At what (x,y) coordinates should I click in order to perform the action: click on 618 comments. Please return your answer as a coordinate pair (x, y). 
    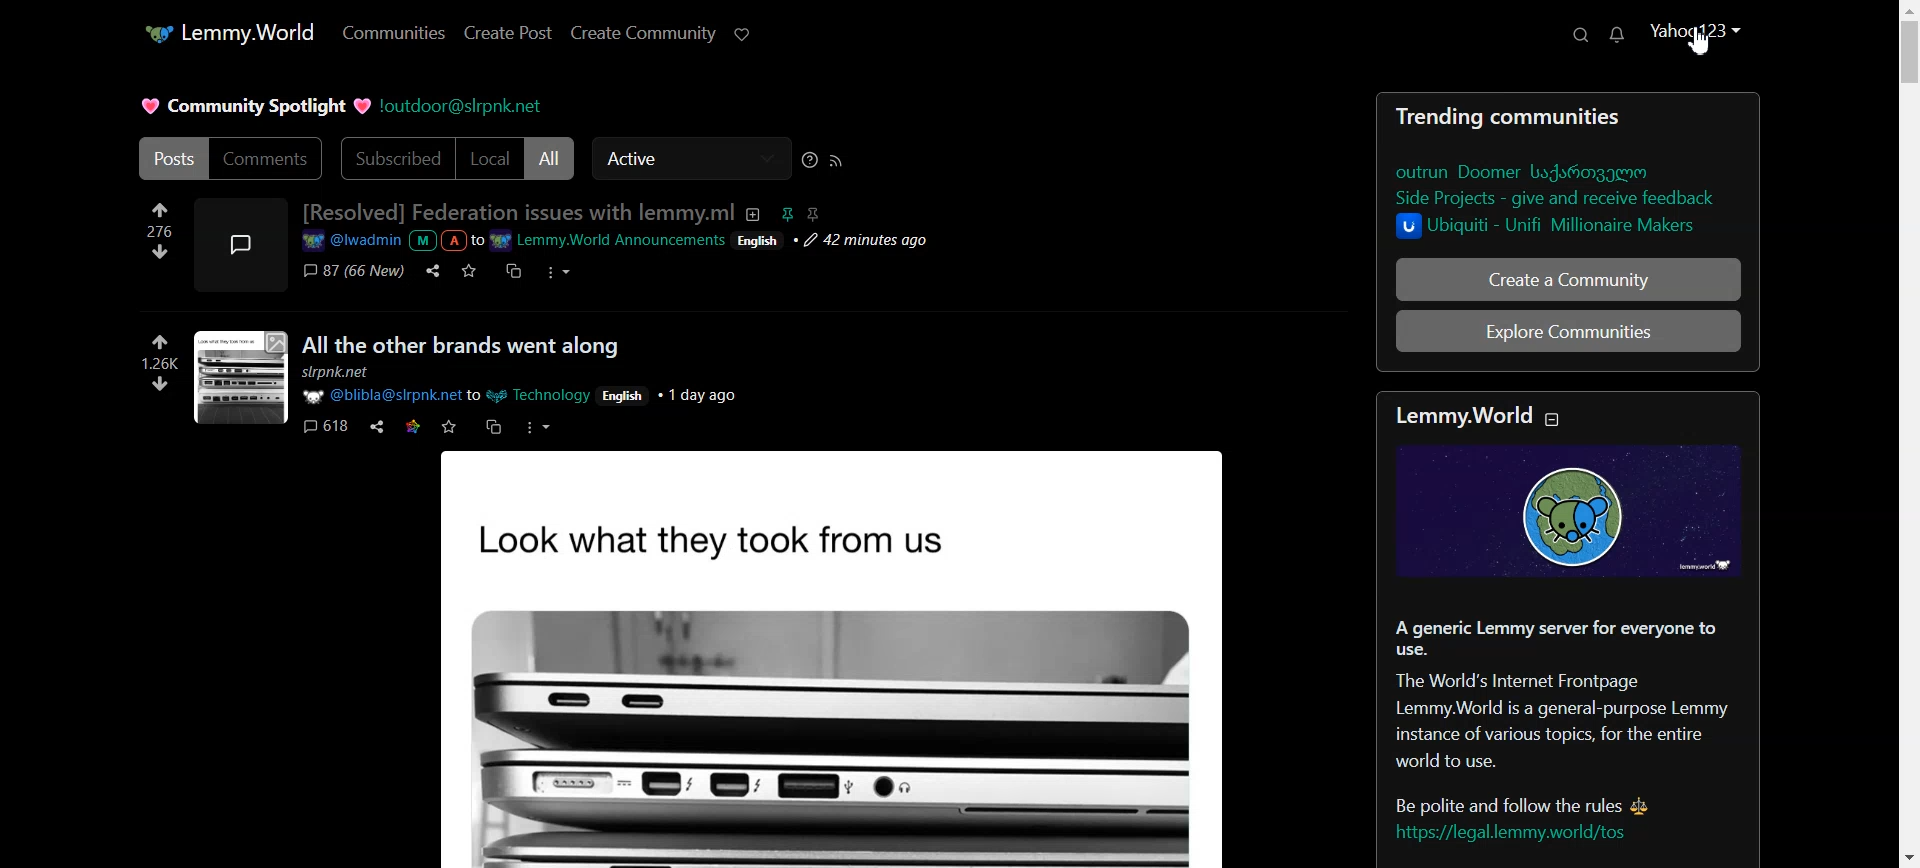
    Looking at the image, I should click on (323, 428).